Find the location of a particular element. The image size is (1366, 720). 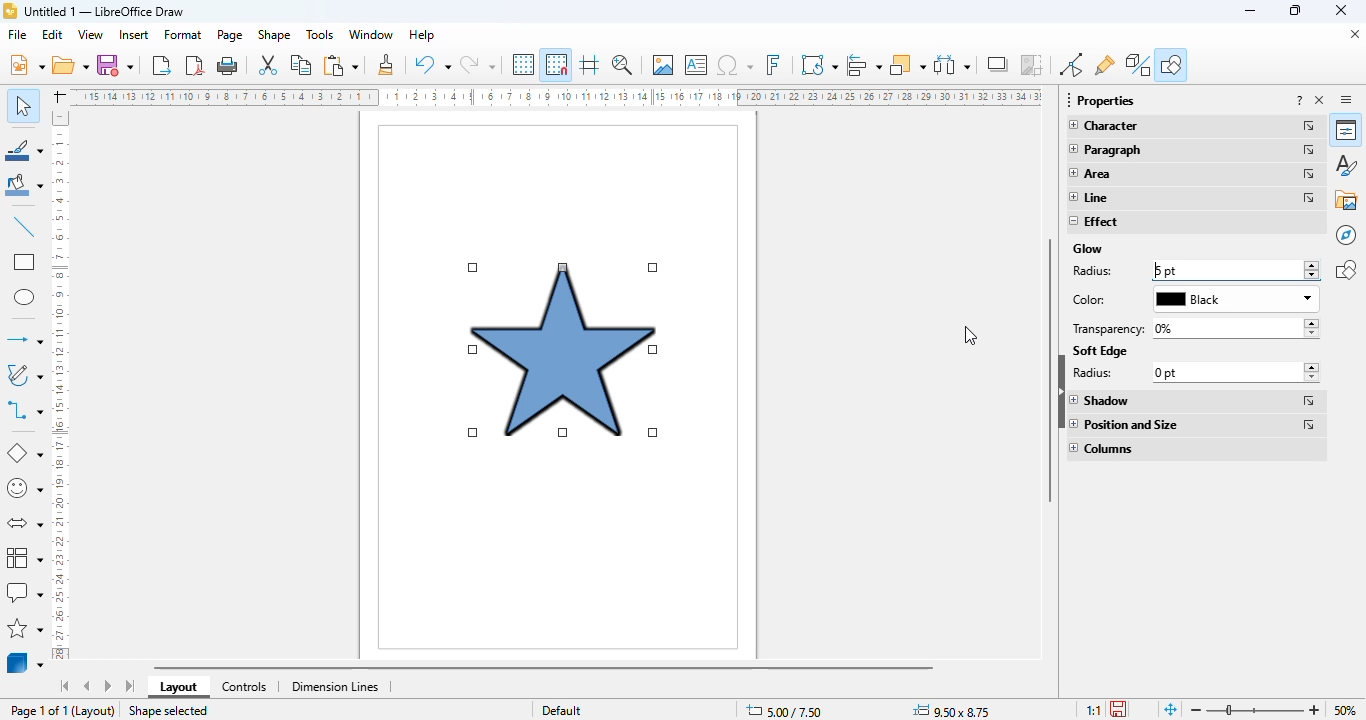

ruler is located at coordinates (553, 96).